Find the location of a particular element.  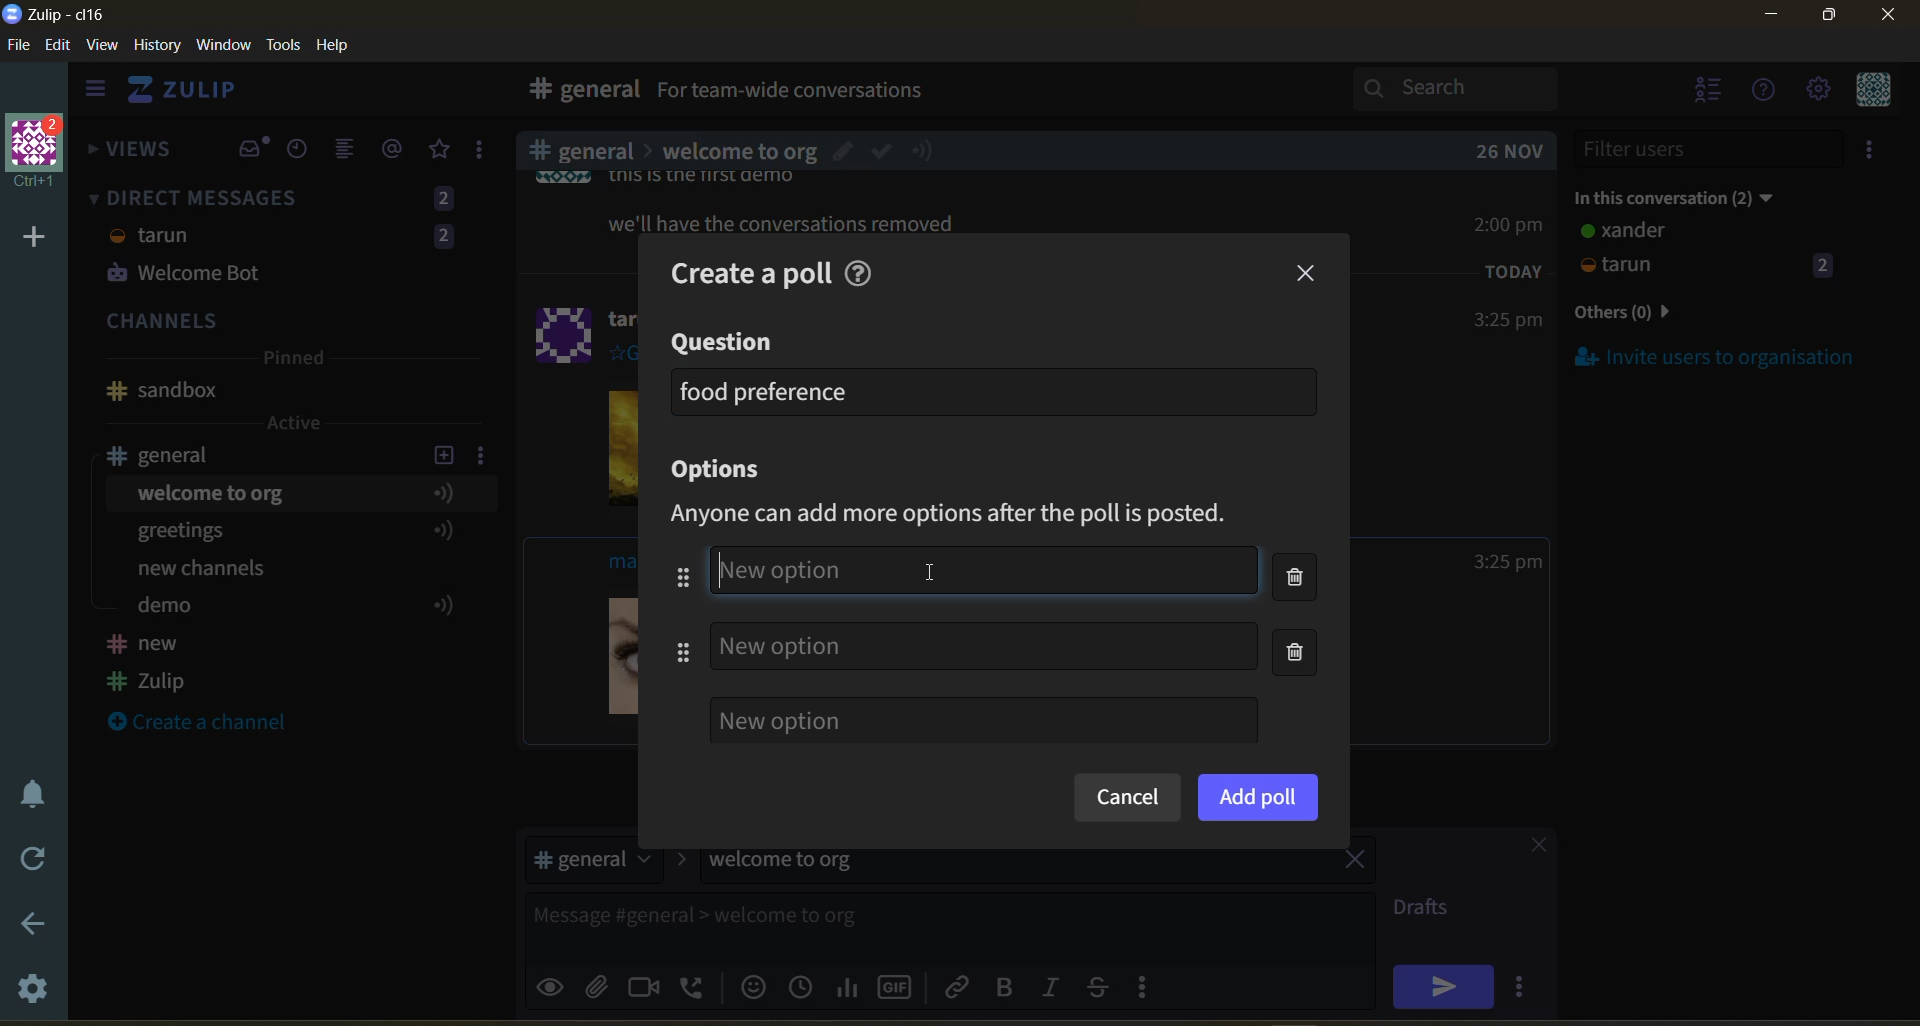

help menu is located at coordinates (1765, 92).